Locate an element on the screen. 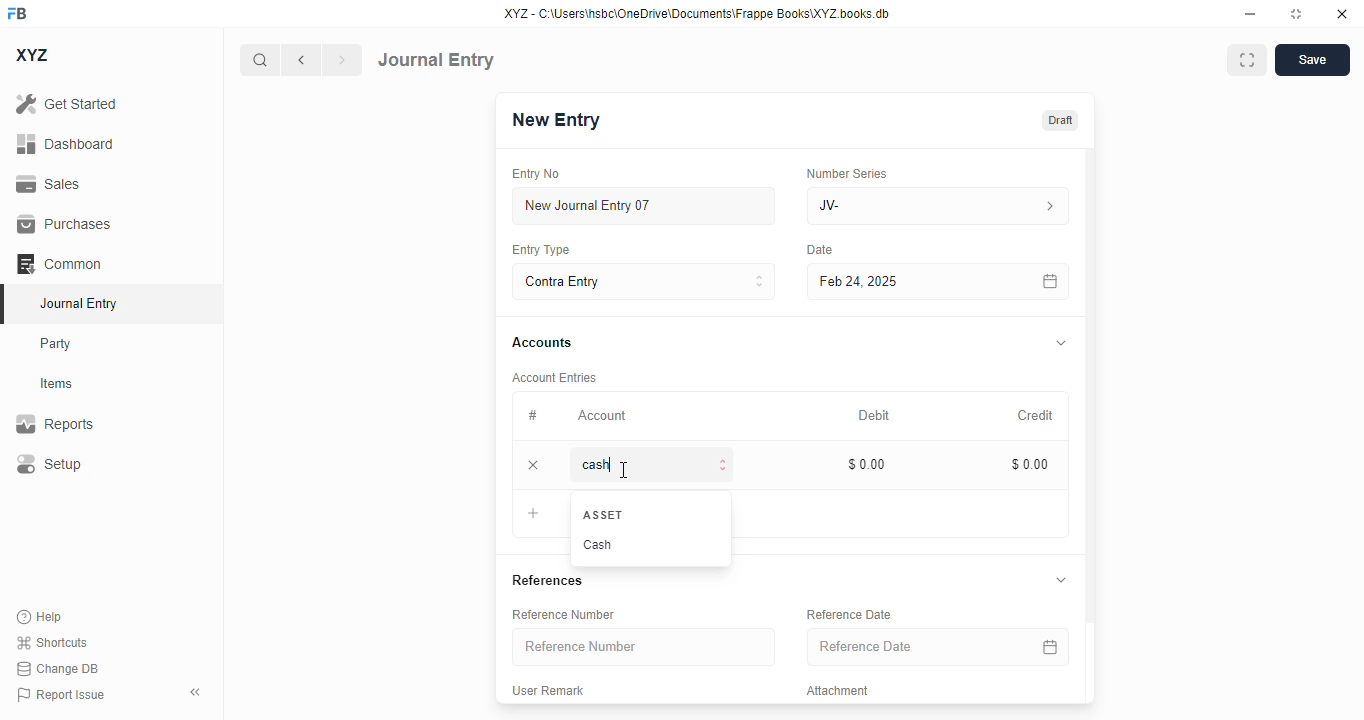 The image size is (1364, 720). journal entry is located at coordinates (80, 303).